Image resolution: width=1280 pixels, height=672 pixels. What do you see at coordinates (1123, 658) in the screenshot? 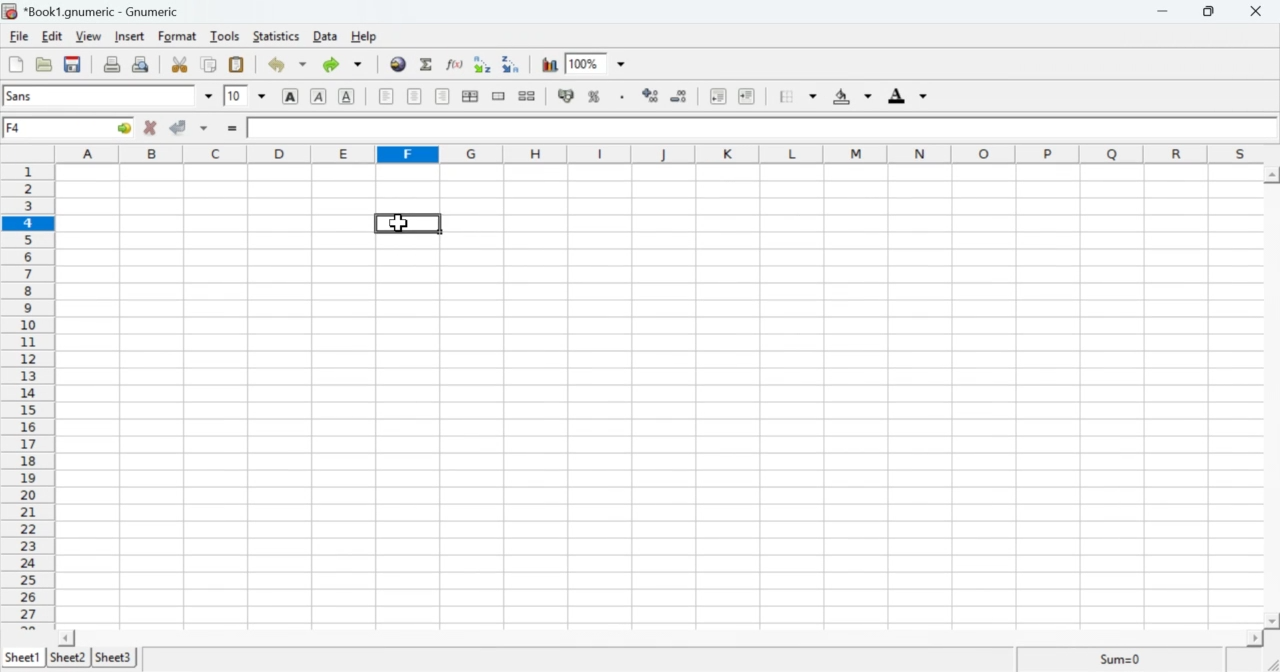
I see `Sum=0` at bounding box center [1123, 658].